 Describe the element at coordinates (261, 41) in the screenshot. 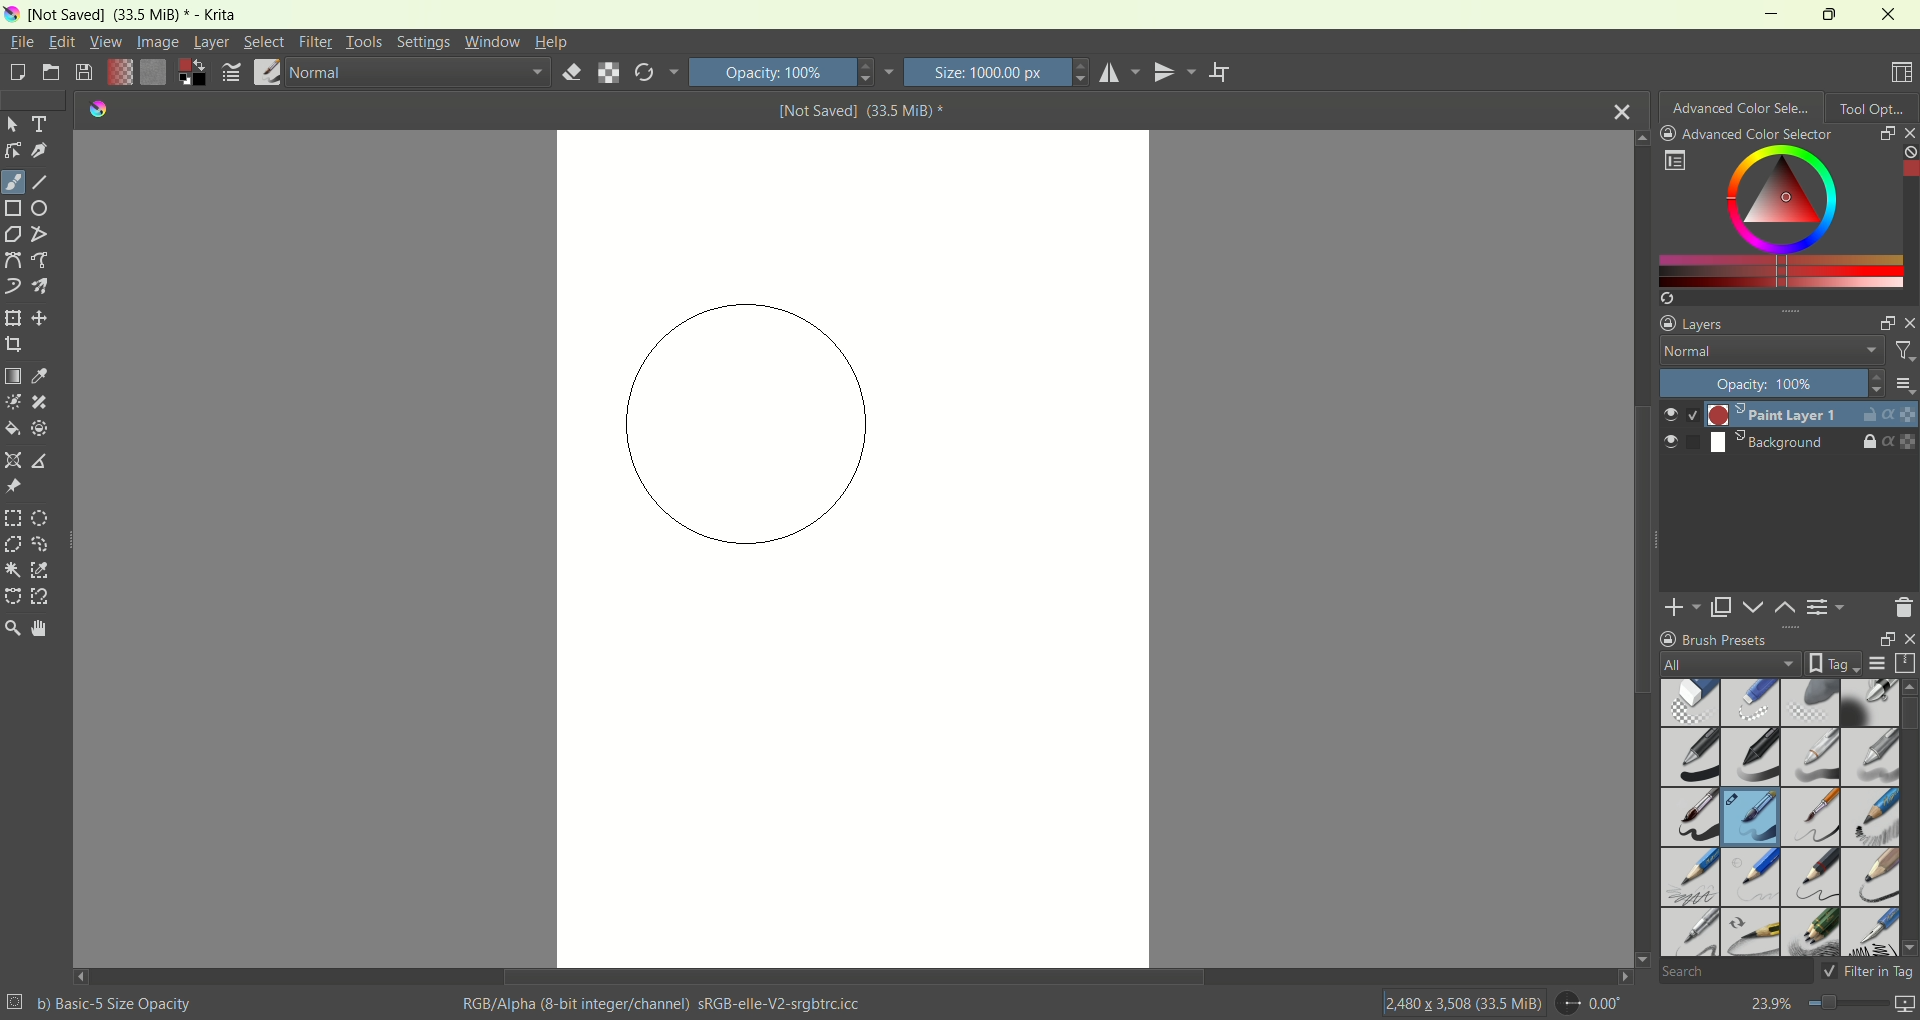

I see `select` at that location.